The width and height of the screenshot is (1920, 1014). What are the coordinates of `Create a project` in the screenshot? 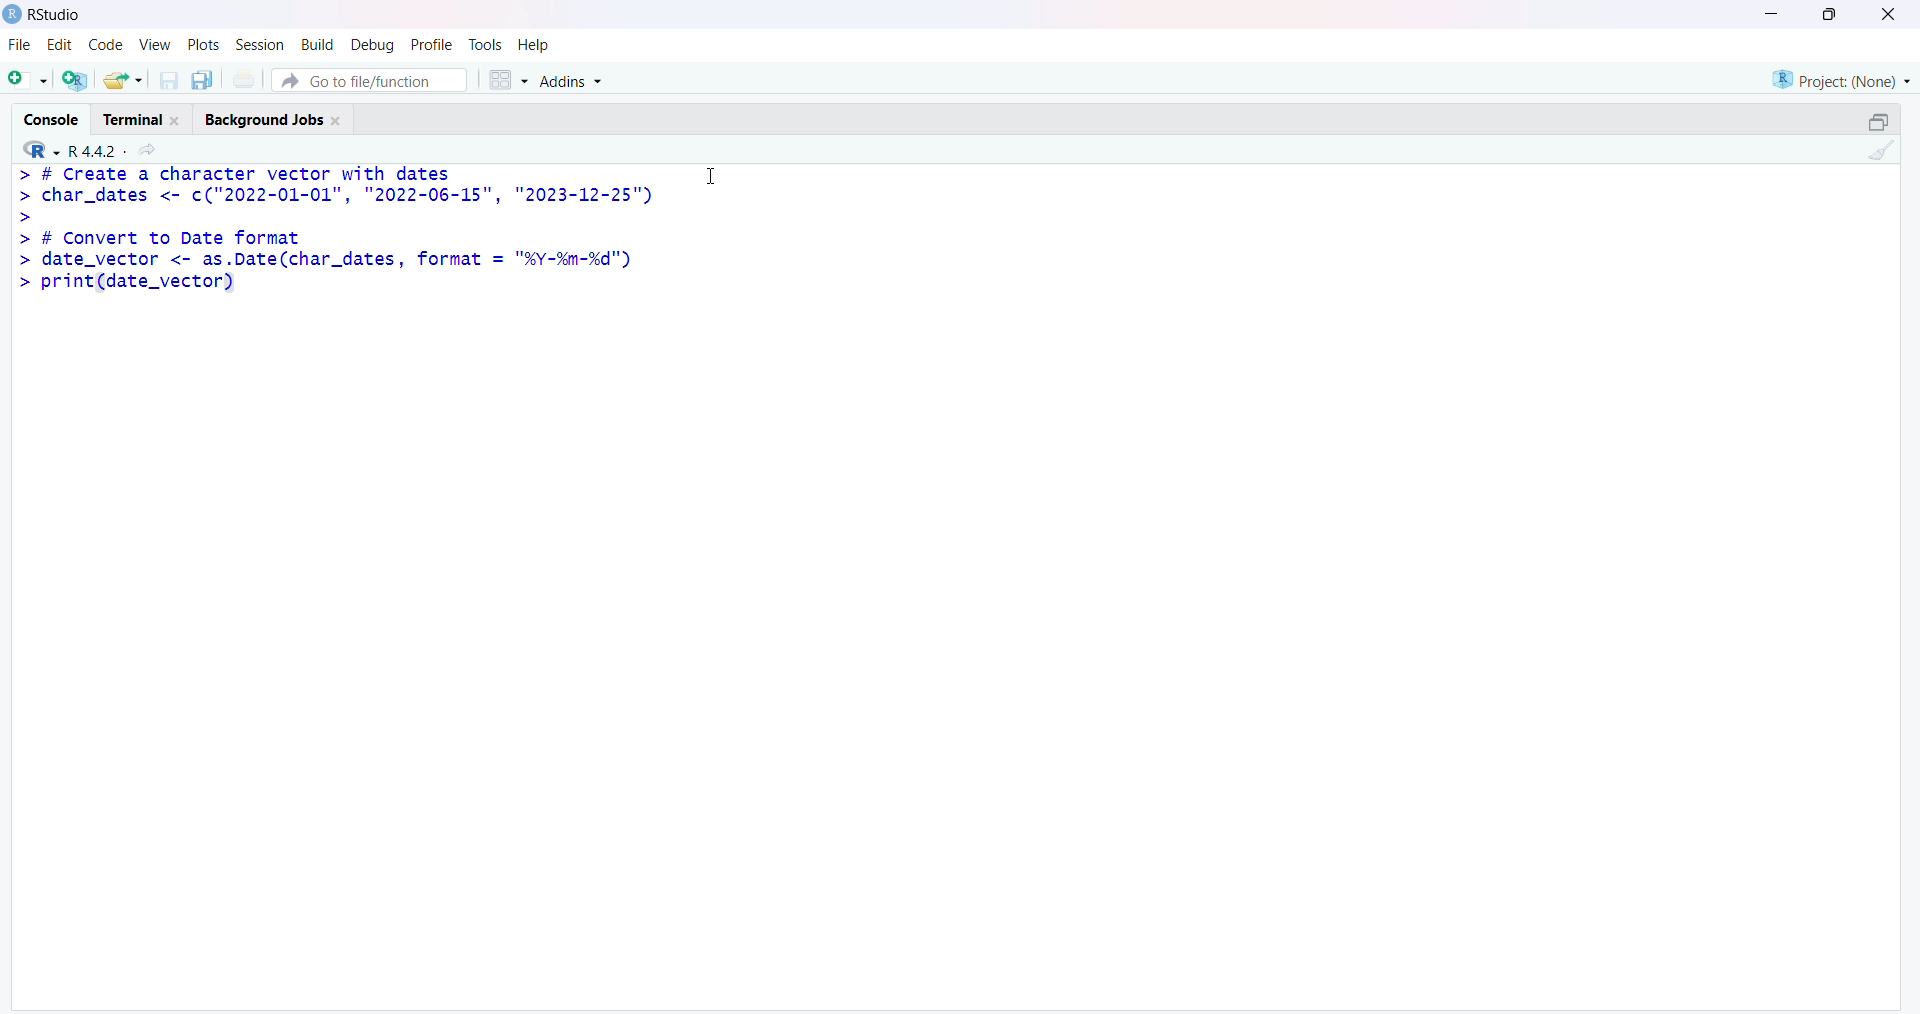 It's located at (79, 78).